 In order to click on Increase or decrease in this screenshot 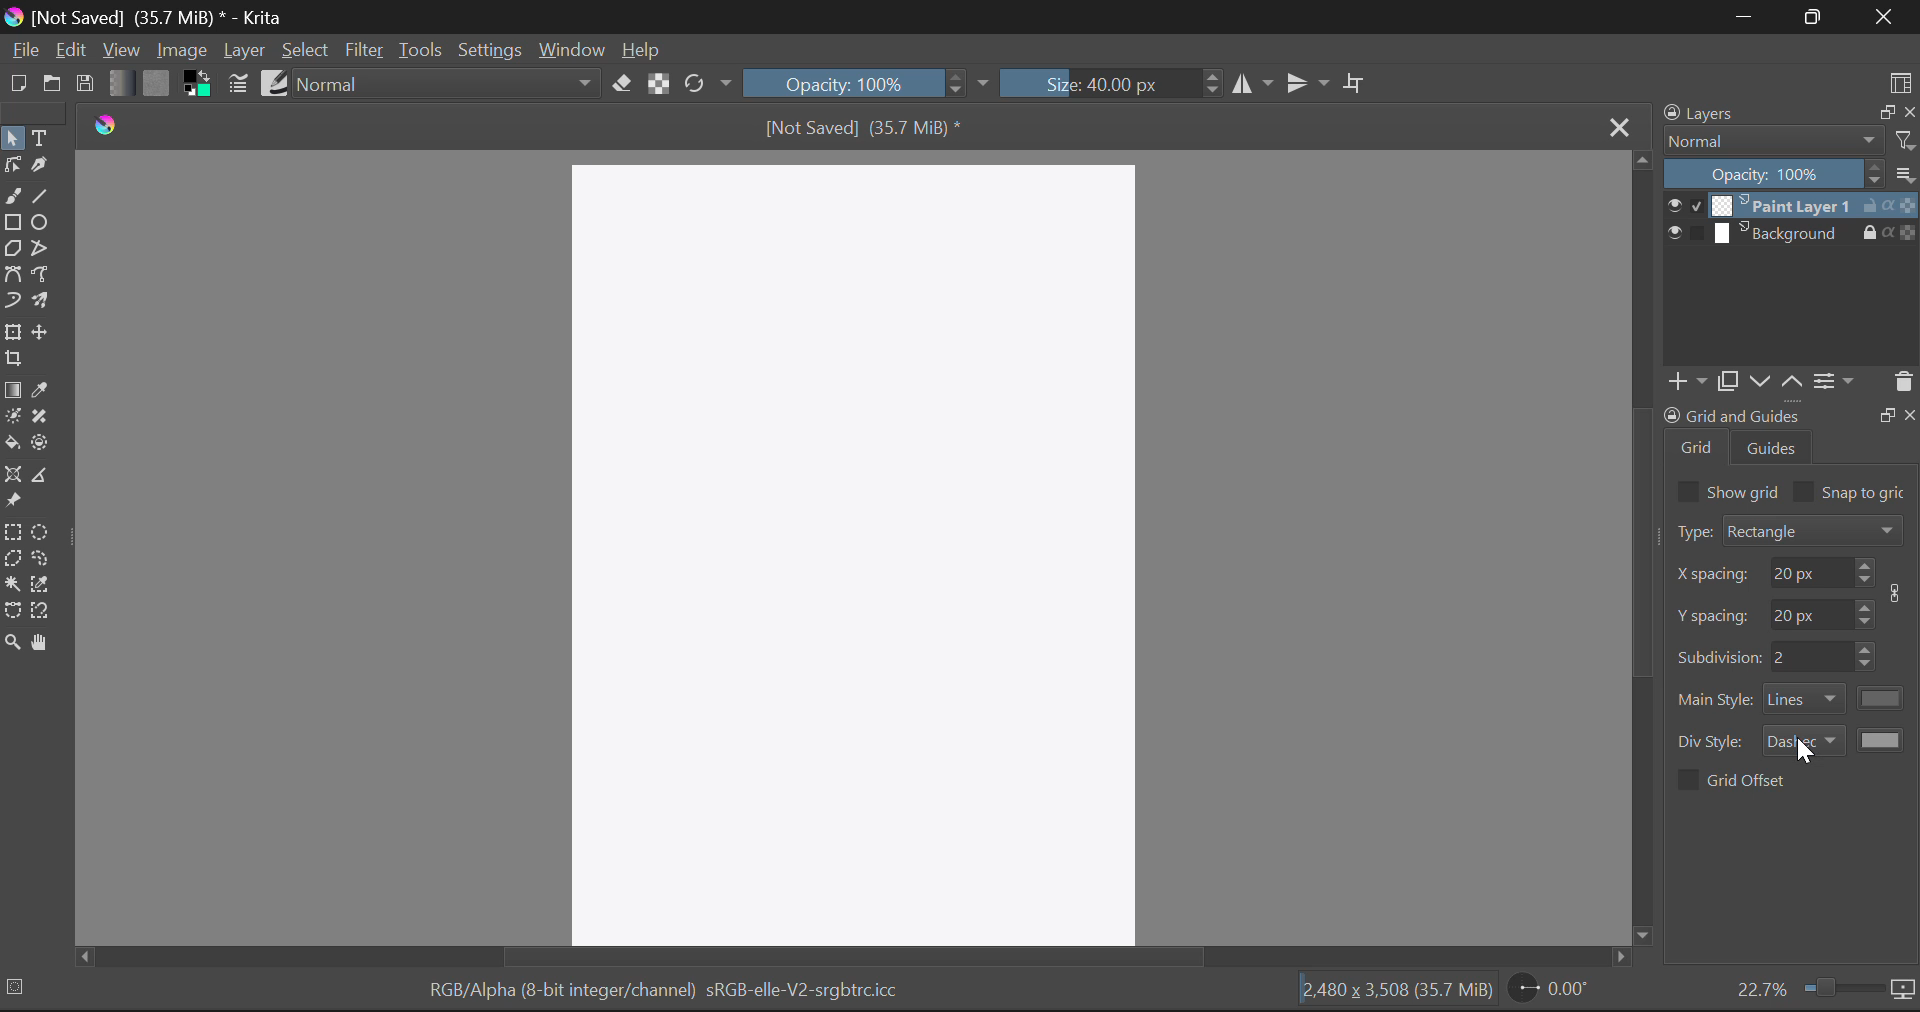, I will do `click(1868, 657)`.